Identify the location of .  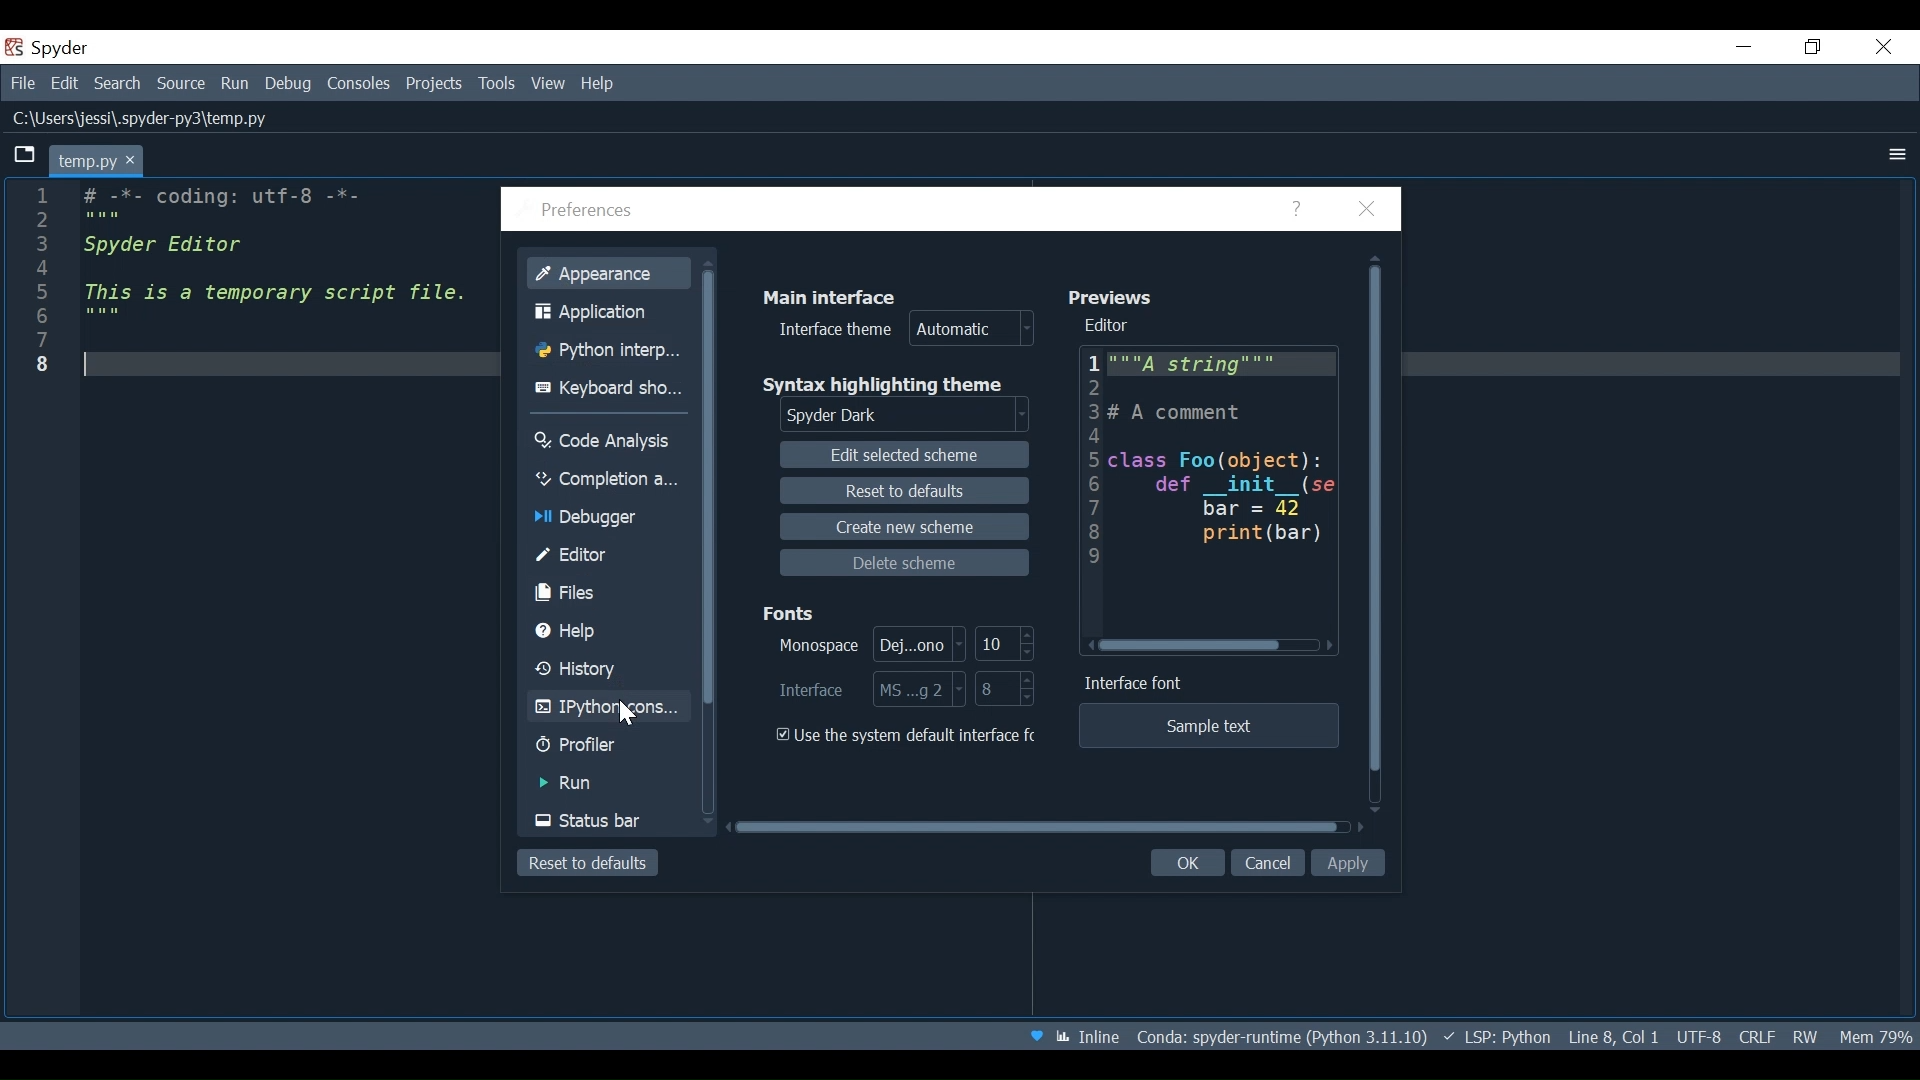
(34, 305).